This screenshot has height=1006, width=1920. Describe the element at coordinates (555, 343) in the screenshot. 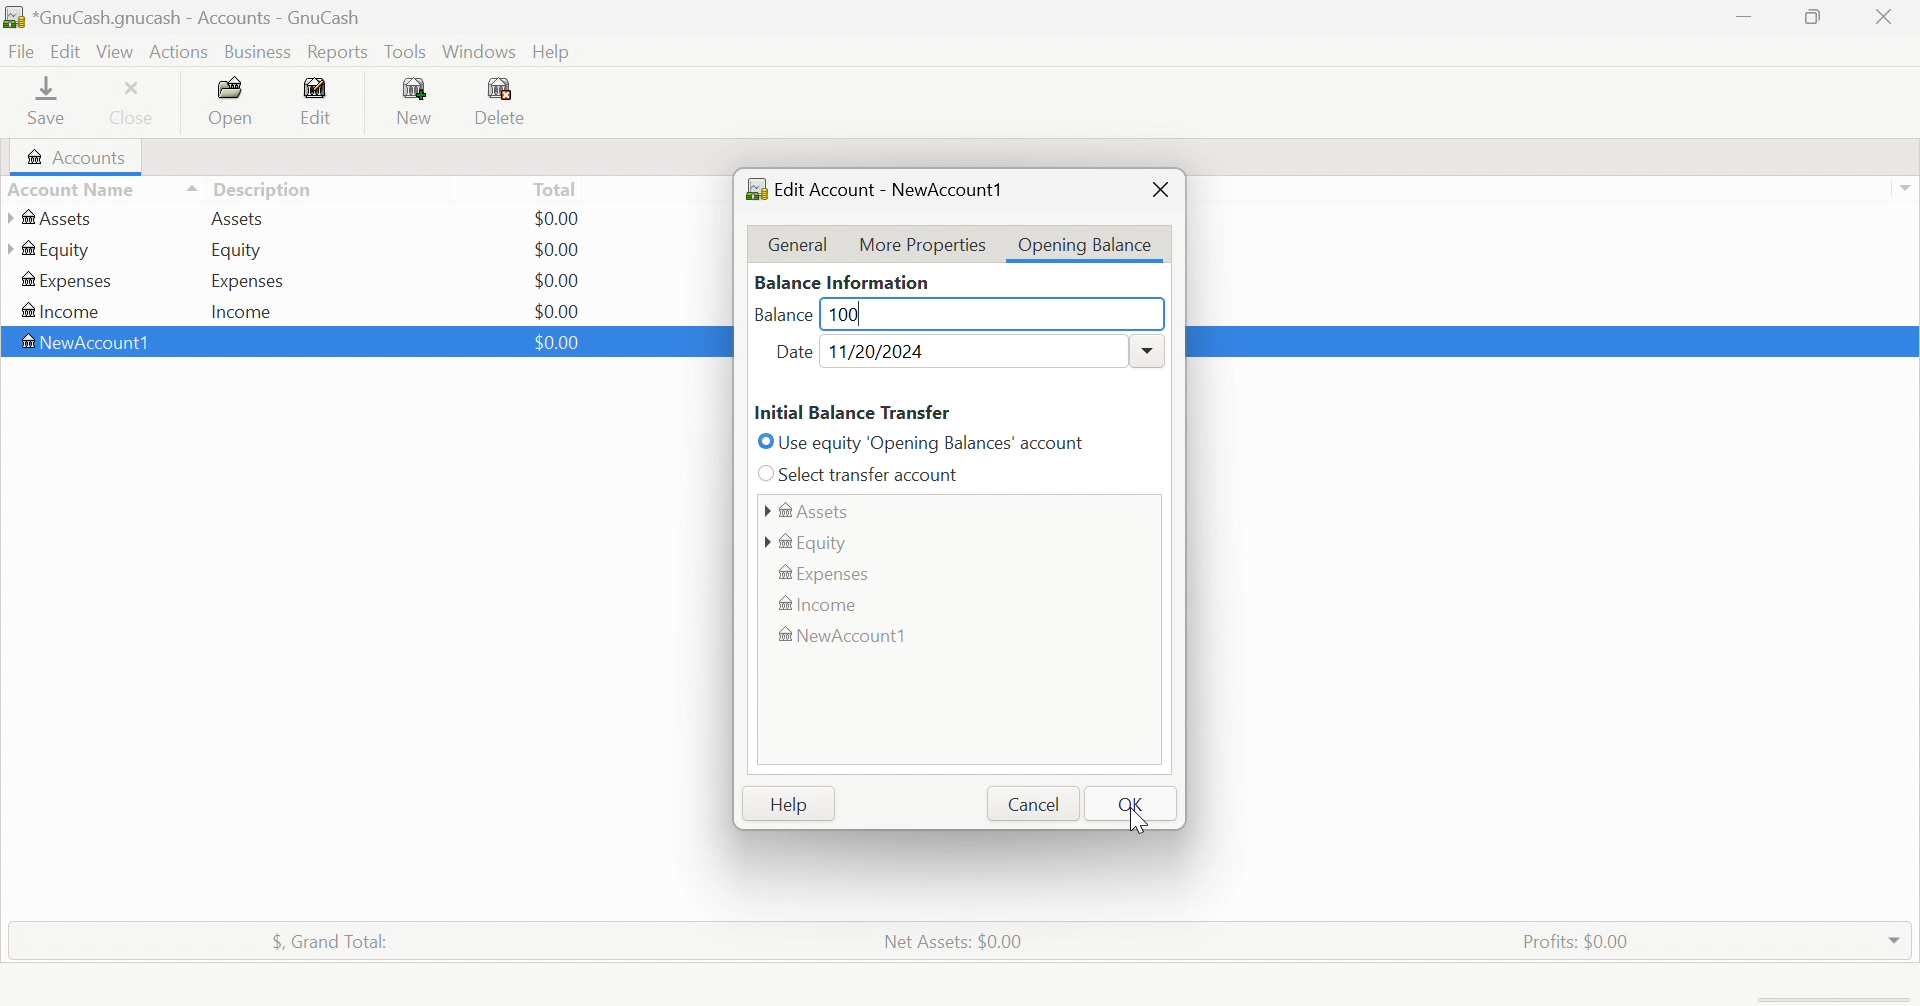

I see `$0.00` at that location.